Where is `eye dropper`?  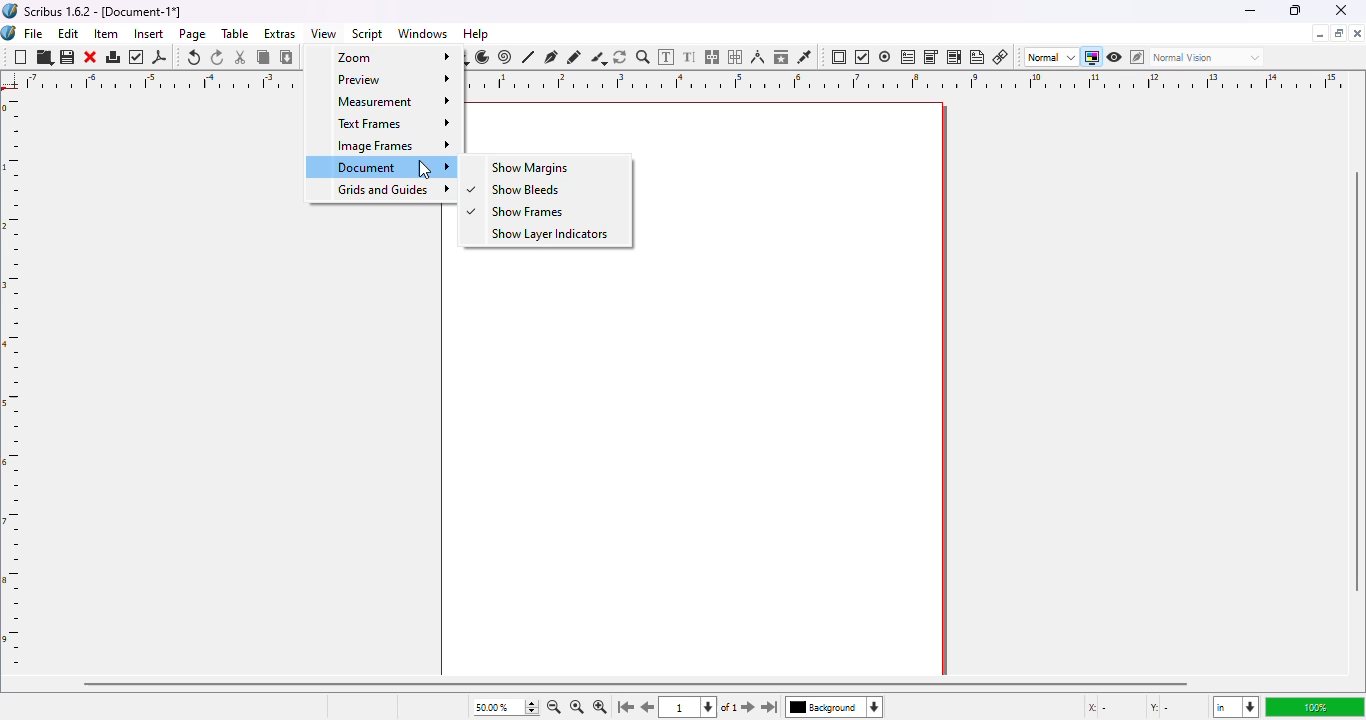
eye dropper is located at coordinates (804, 57).